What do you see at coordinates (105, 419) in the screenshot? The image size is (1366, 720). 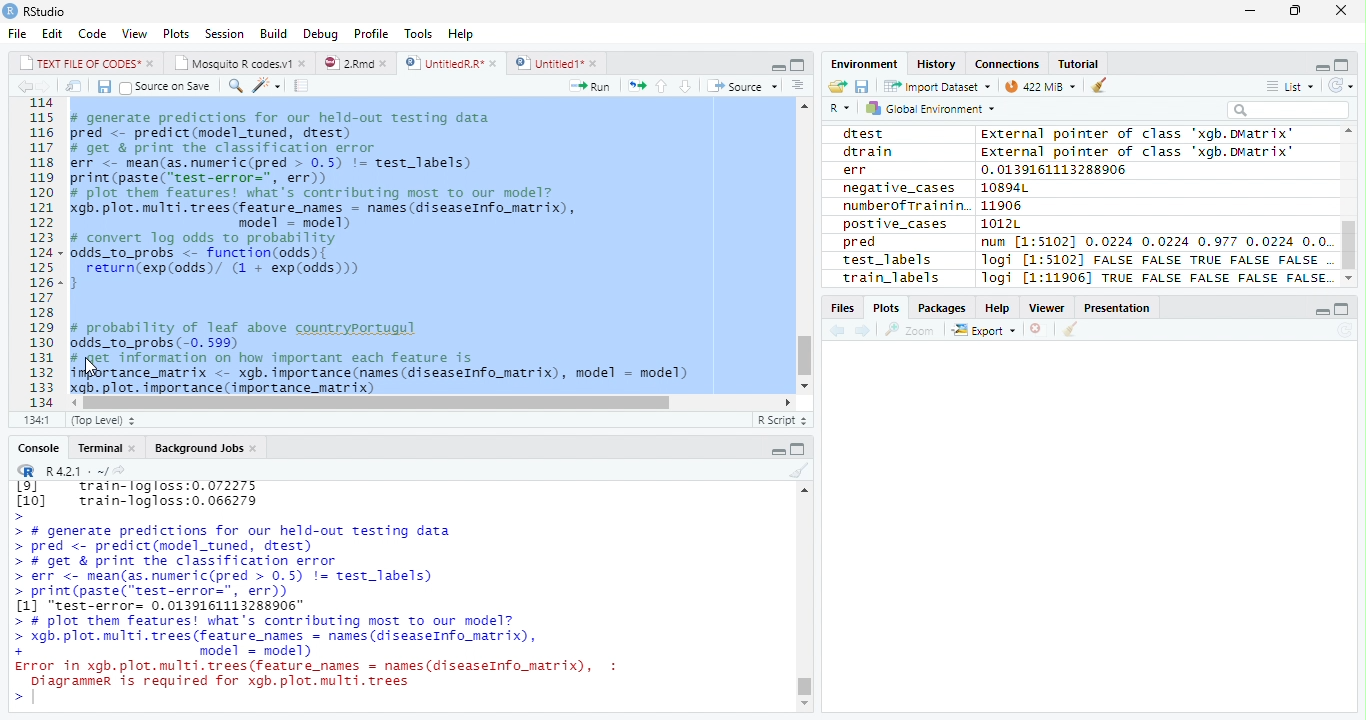 I see `Top Level` at bounding box center [105, 419].